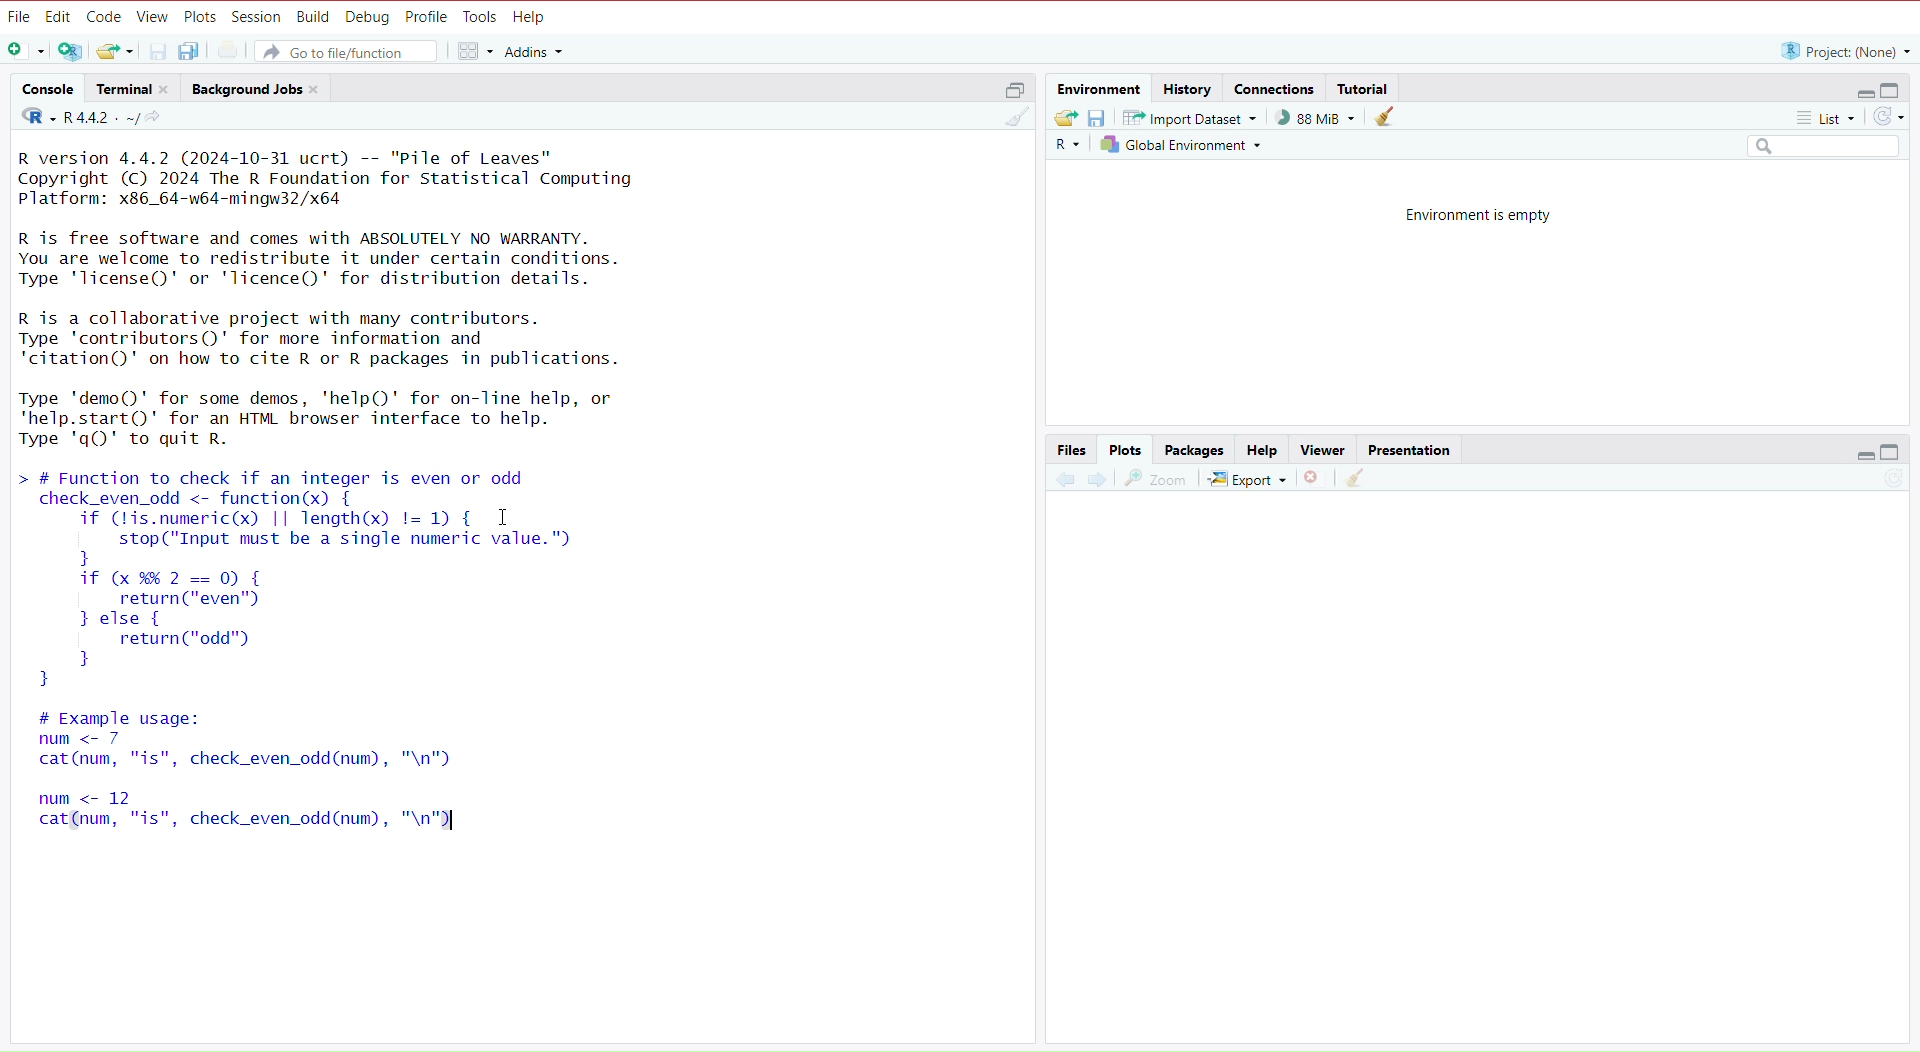  Describe the element at coordinates (1190, 87) in the screenshot. I see `history` at that location.